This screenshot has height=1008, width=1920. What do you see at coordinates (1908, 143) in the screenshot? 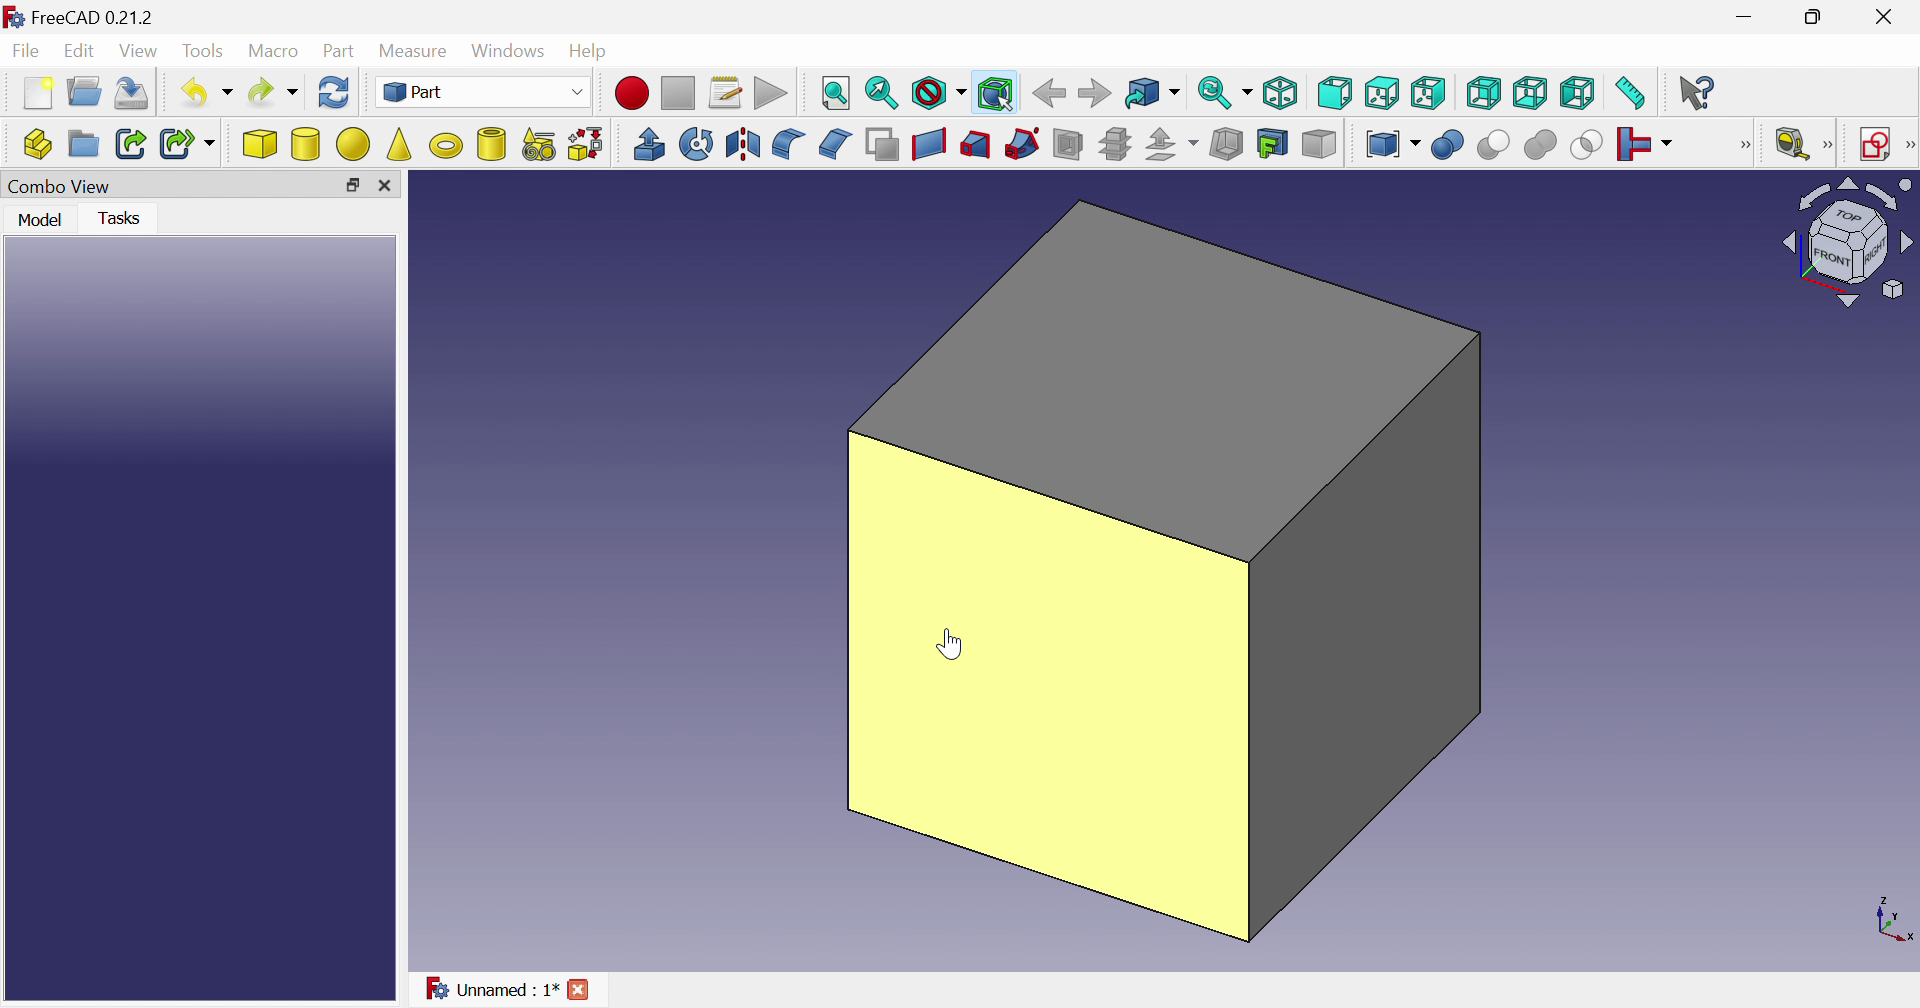
I see `[Sketcher]` at bounding box center [1908, 143].